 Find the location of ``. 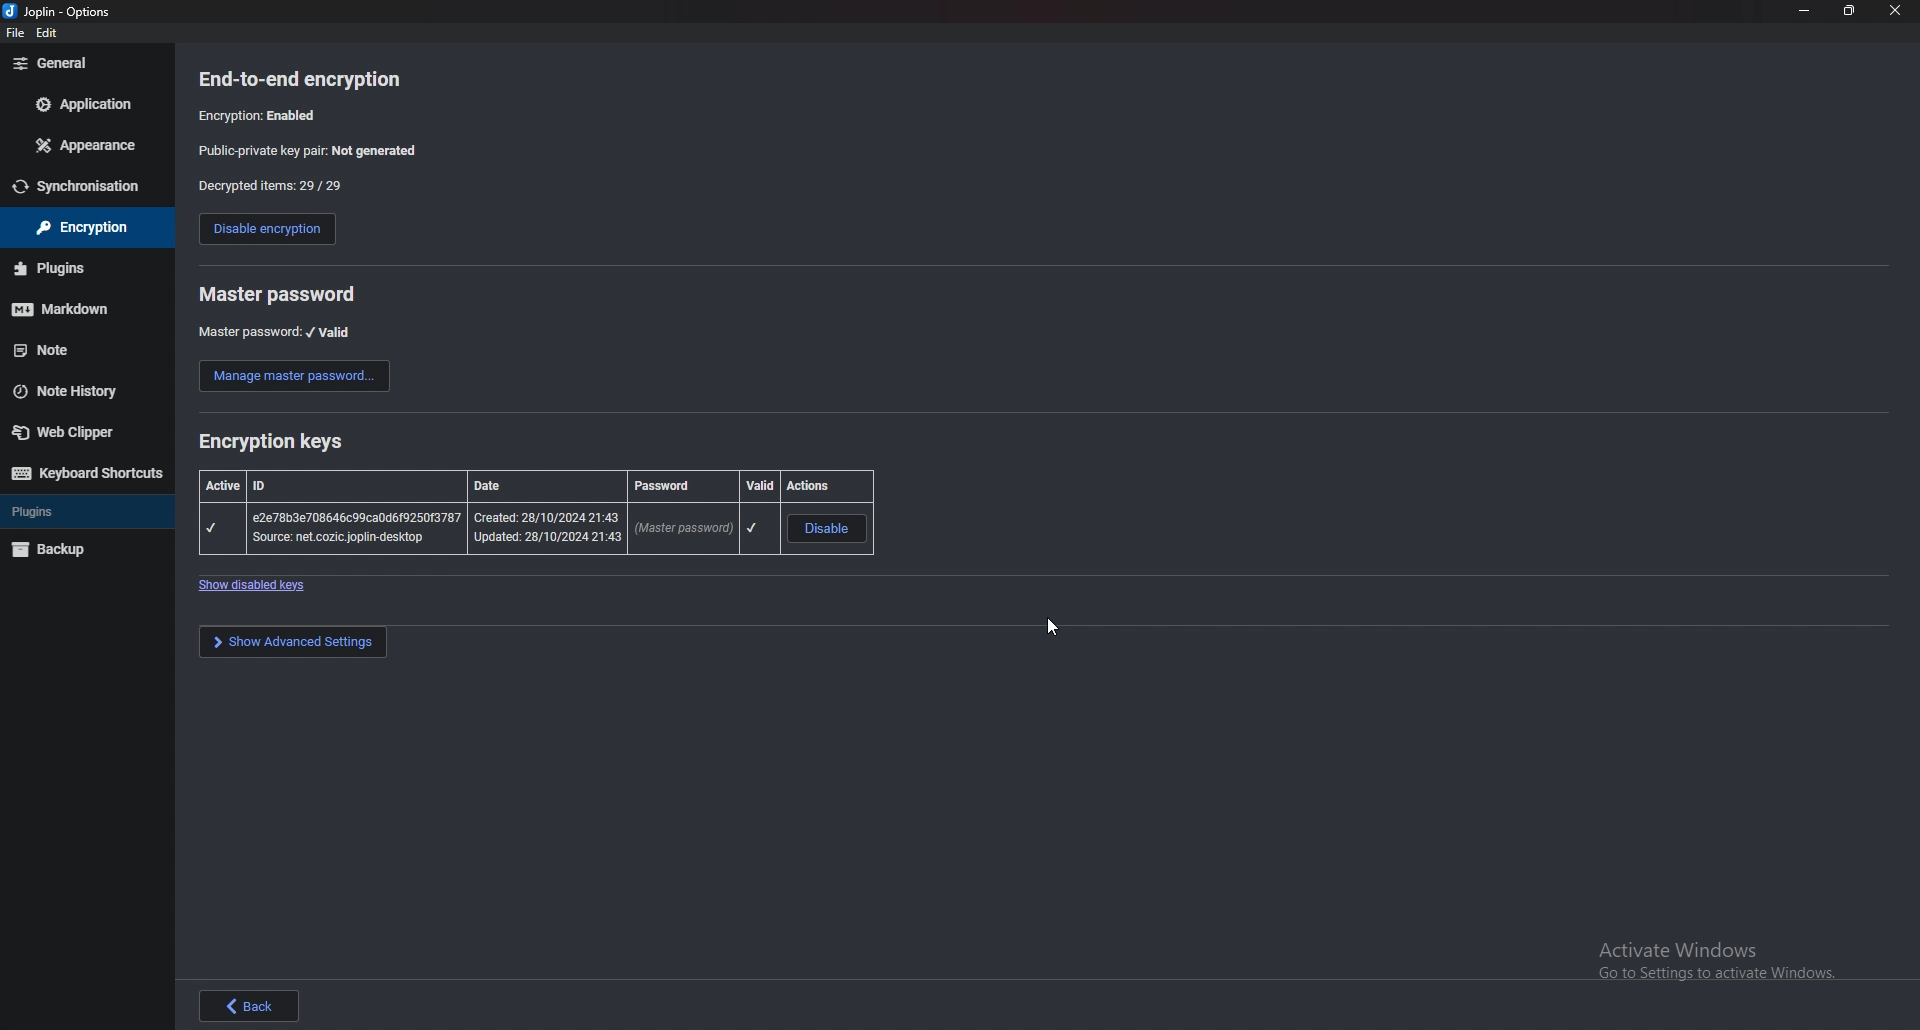

 is located at coordinates (13, 33).